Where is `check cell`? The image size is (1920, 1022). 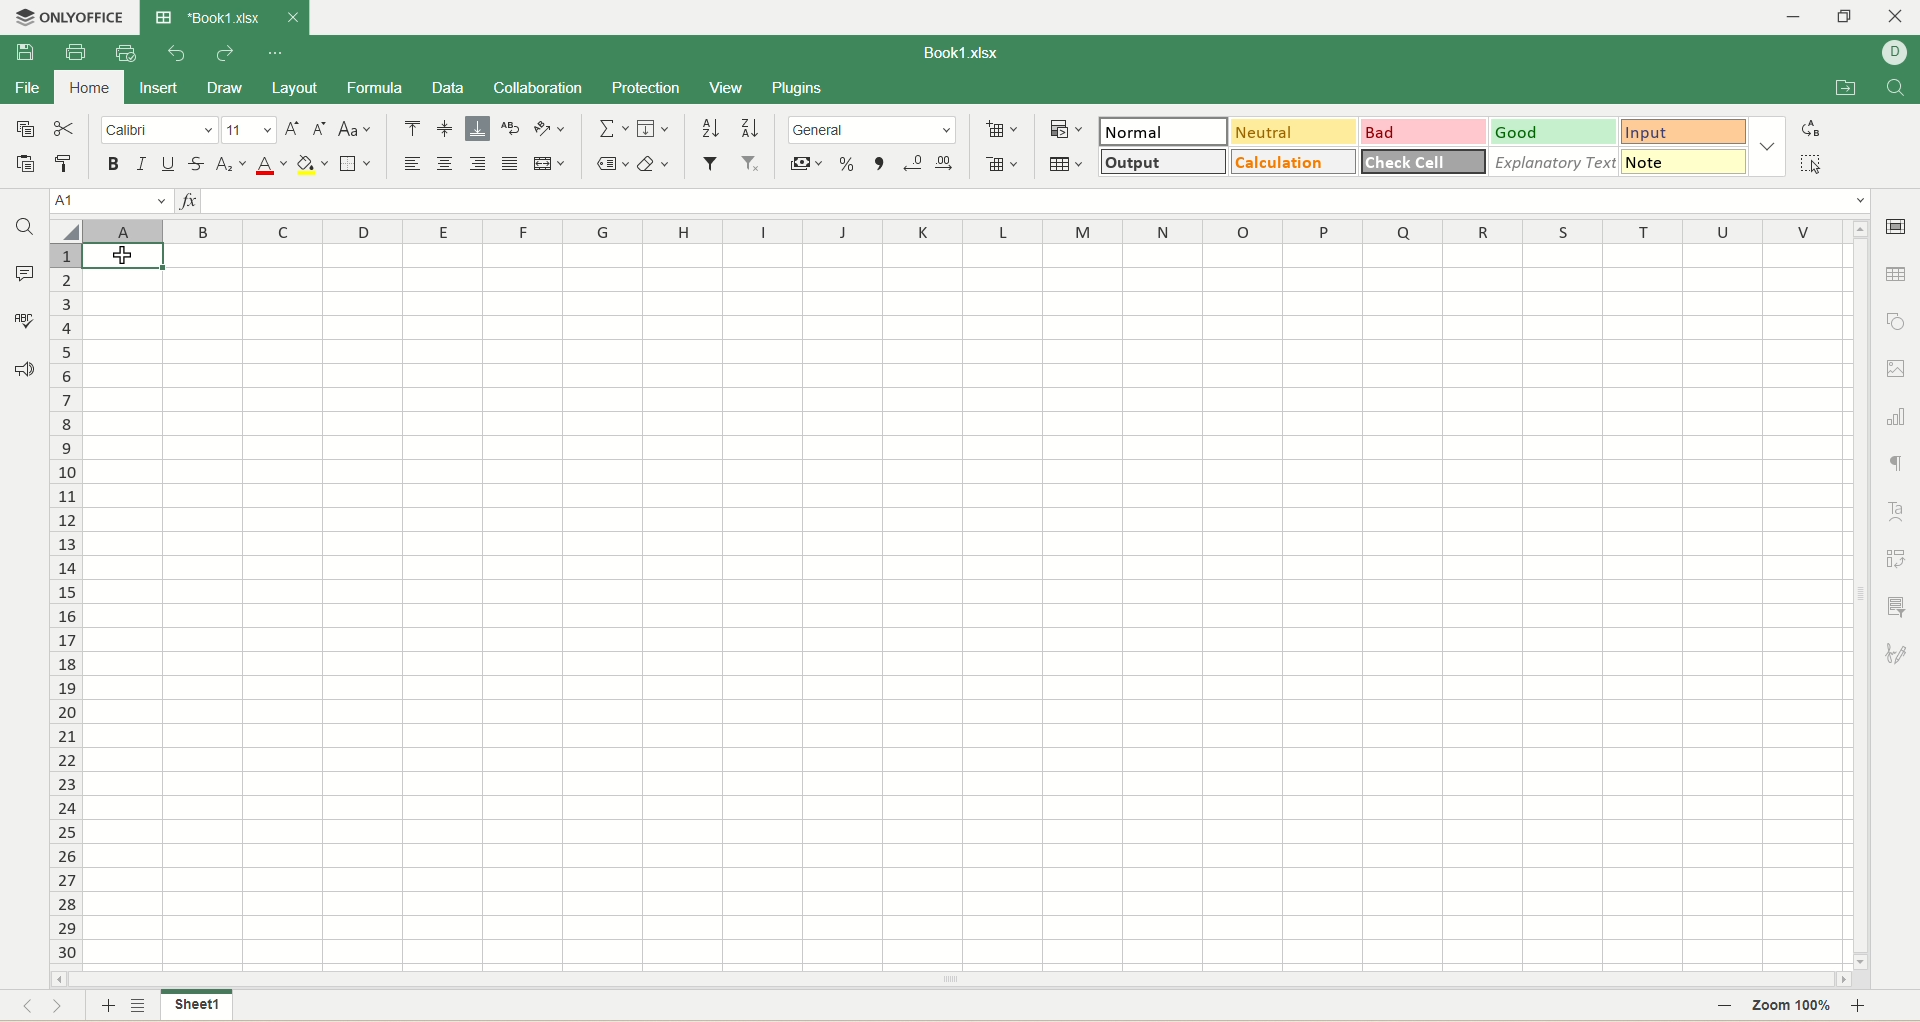 check cell is located at coordinates (1425, 162).